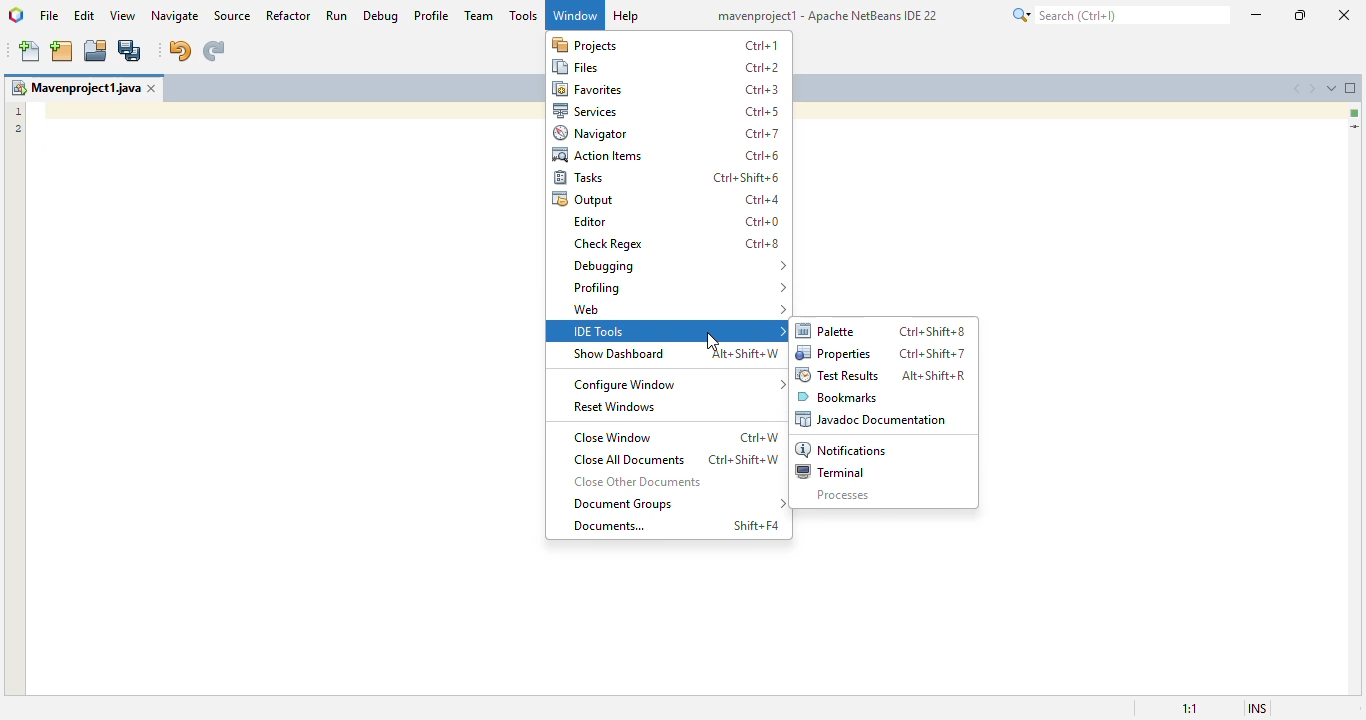 The image size is (1366, 720). What do you see at coordinates (828, 472) in the screenshot?
I see `terminal` at bounding box center [828, 472].